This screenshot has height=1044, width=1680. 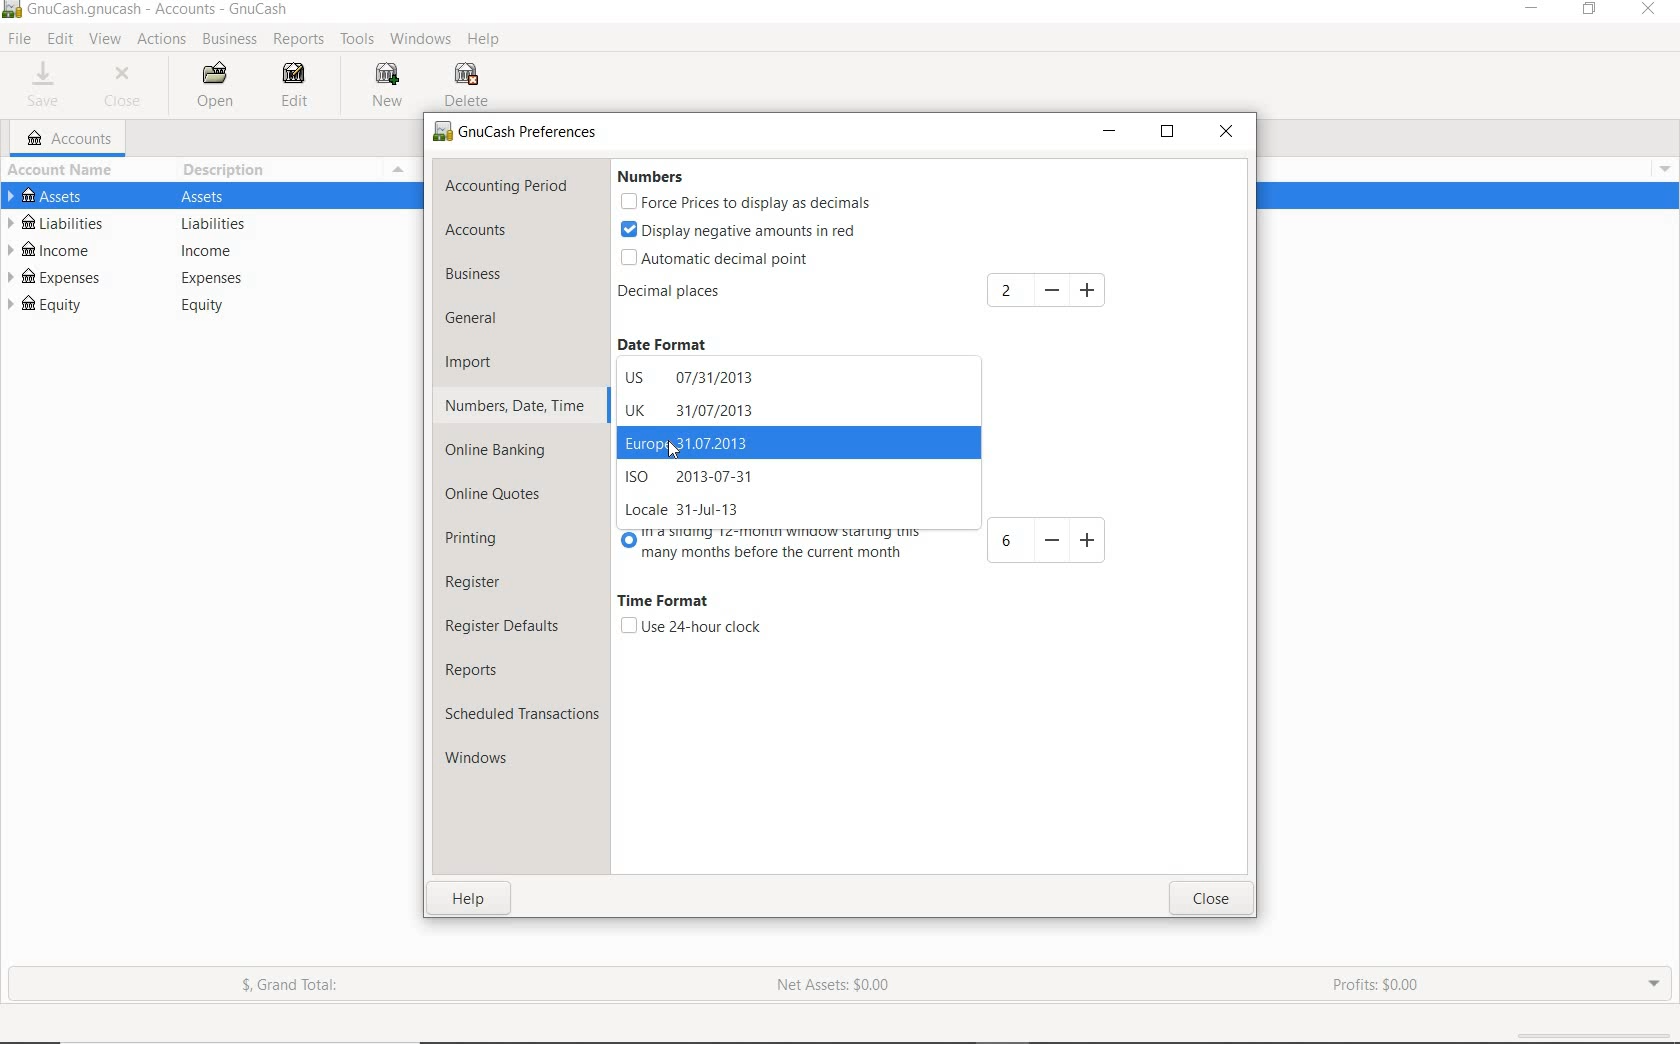 What do you see at coordinates (127, 87) in the screenshot?
I see `CLOSE` at bounding box center [127, 87].